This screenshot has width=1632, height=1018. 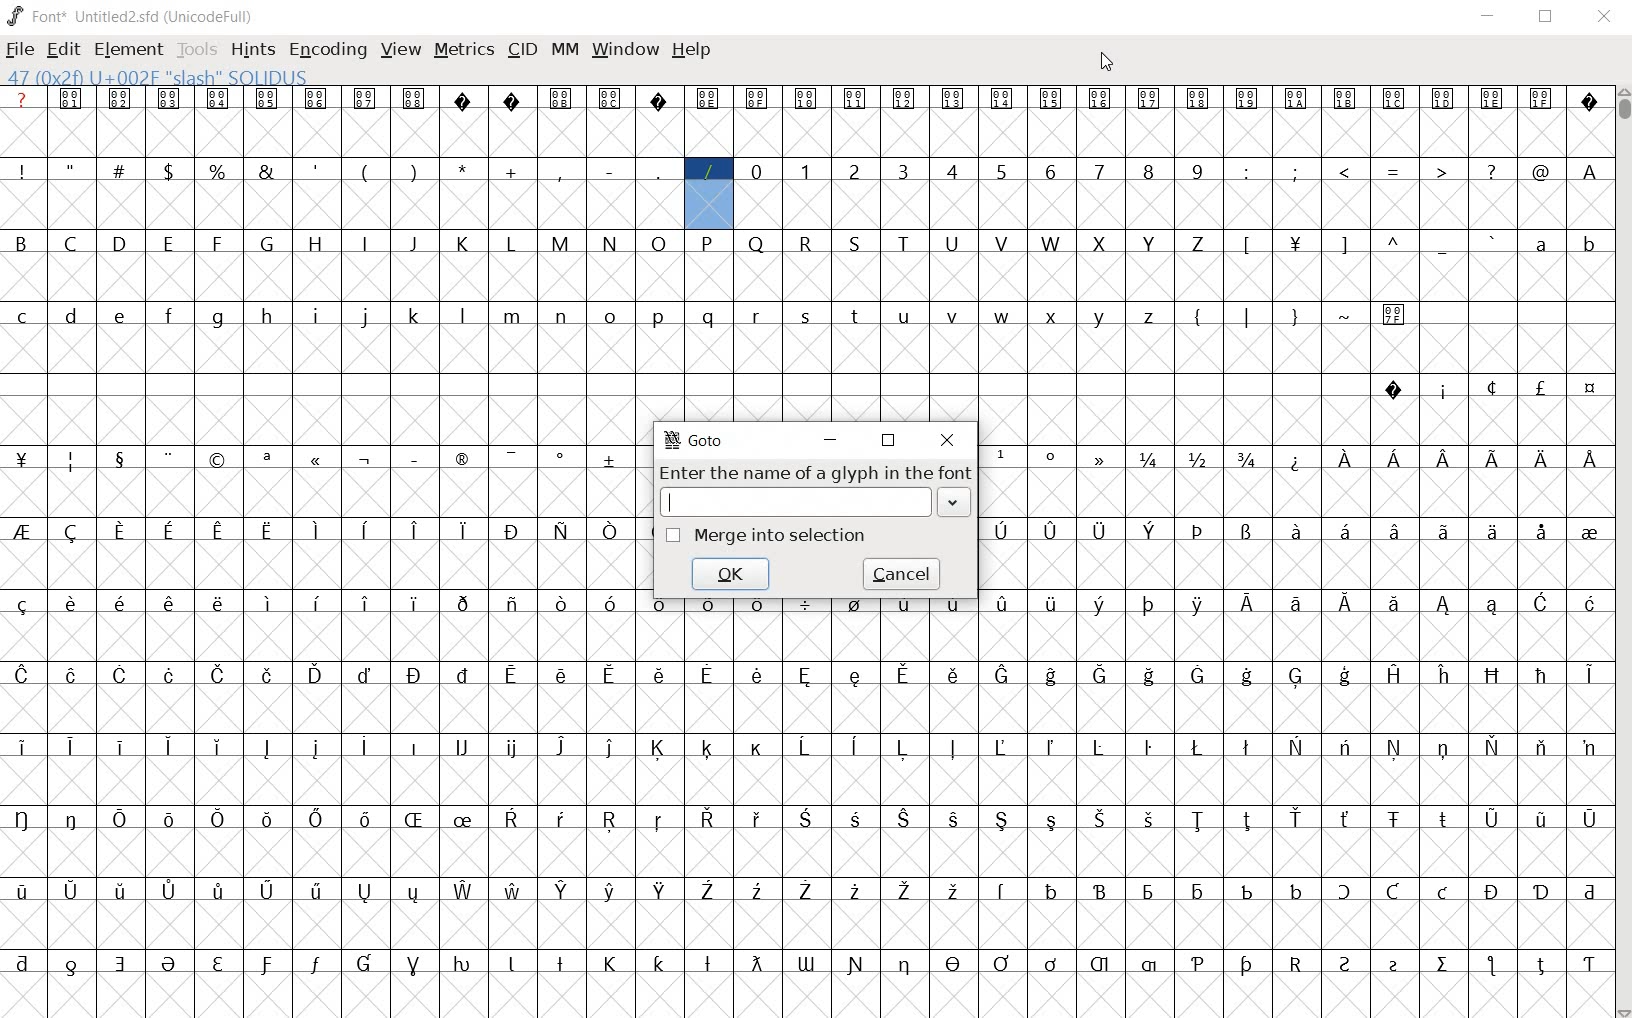 What do you see at coordinates (1444, 531) in the screenshot?
I see `glyph` at bounding box center [1444, 531].